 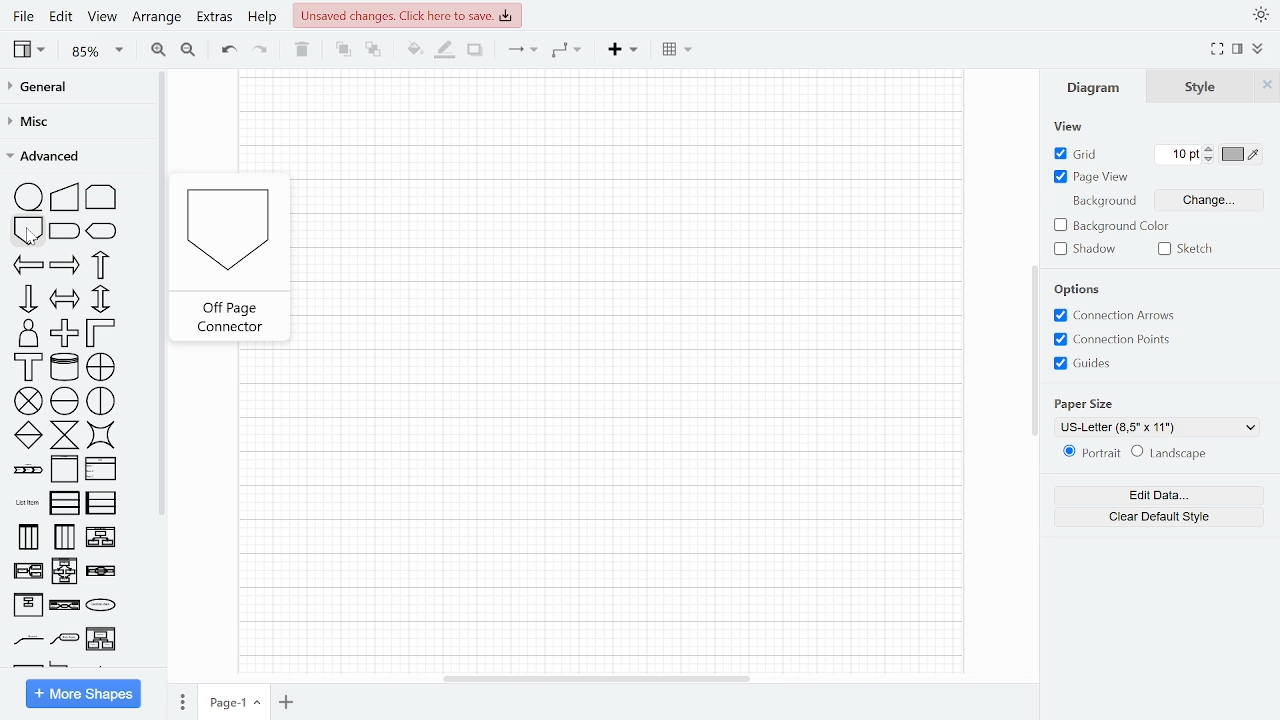 What do you see at coordinates (65, 196) in the screenshot?
I see `manual input` at bounding box center [65, 196].